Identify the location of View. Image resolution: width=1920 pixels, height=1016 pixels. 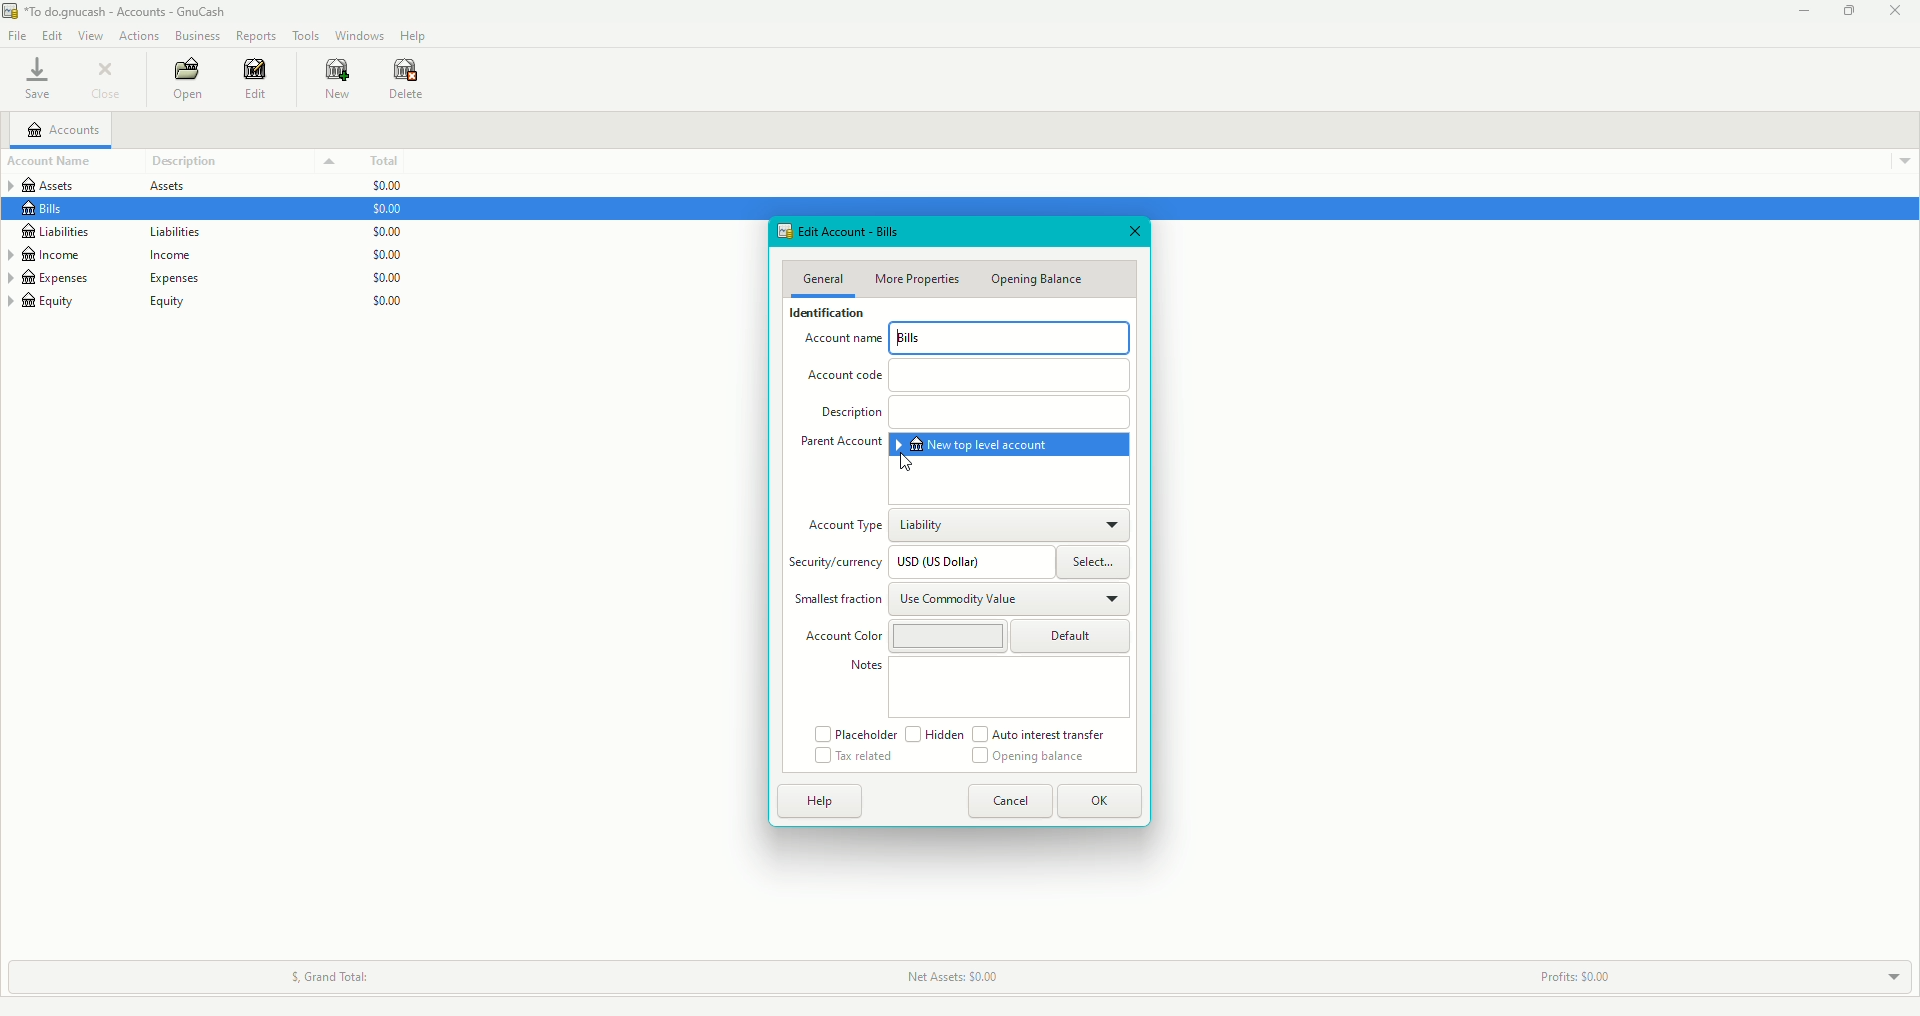
(93, 37).